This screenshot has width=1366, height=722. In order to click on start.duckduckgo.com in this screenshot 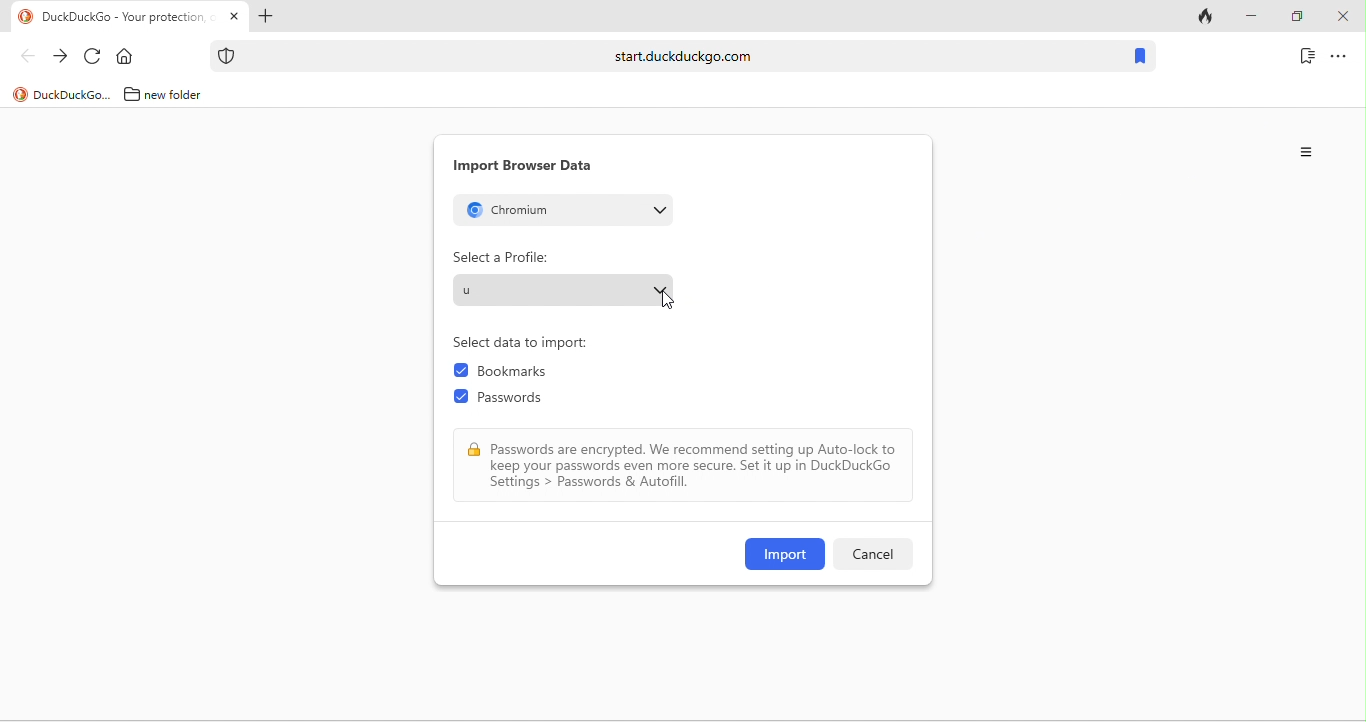, I will do `click(683, 55)`.